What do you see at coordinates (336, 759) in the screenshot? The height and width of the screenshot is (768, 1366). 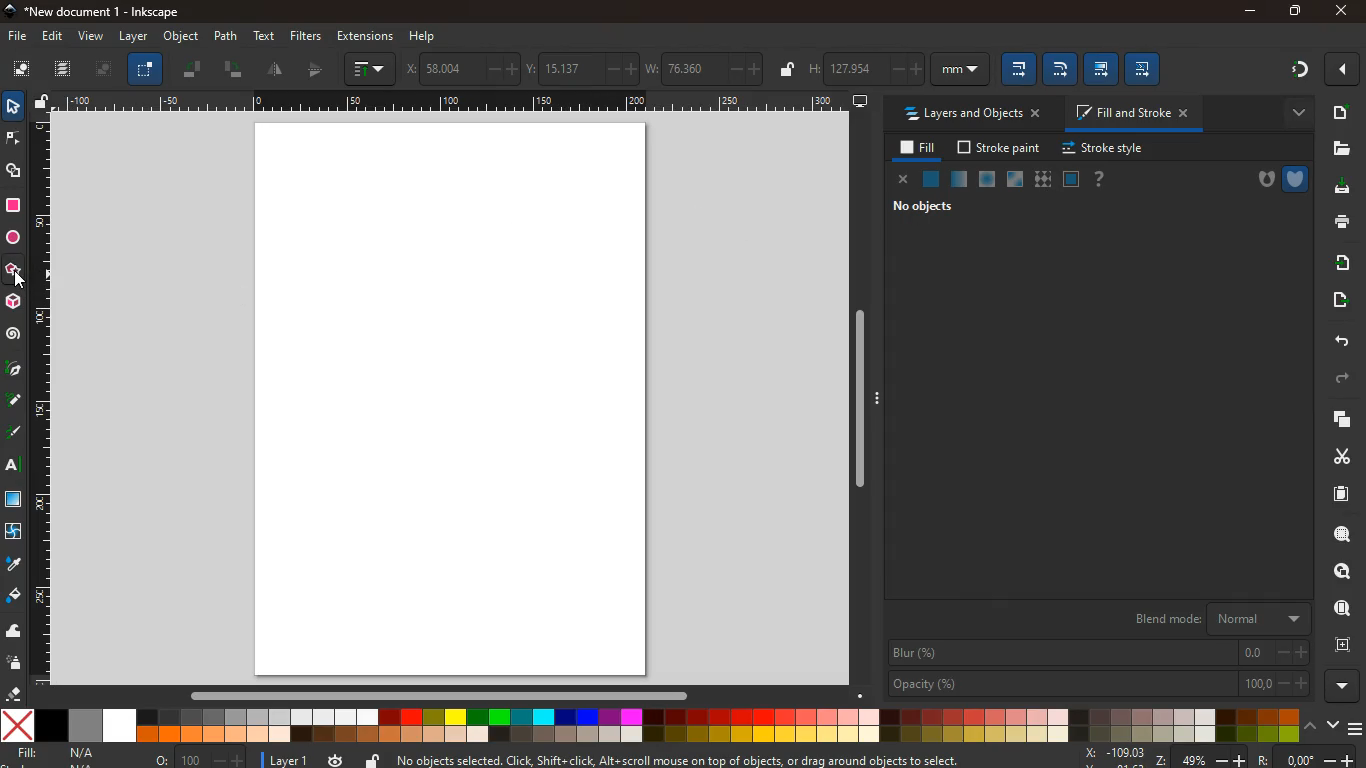 I see `time` at bounding box center [336, 759].